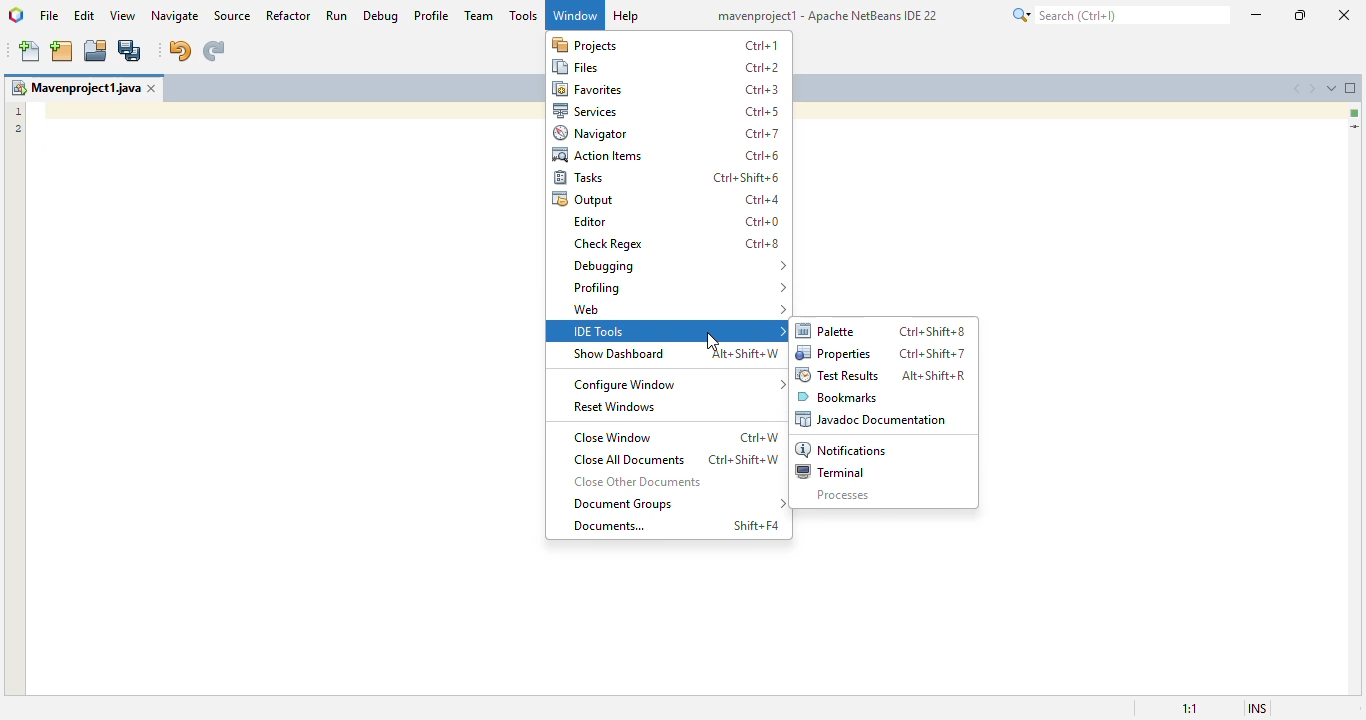 This screenshot has height=720, width=1366. I want to click on bookmarks, so click(837, 397).